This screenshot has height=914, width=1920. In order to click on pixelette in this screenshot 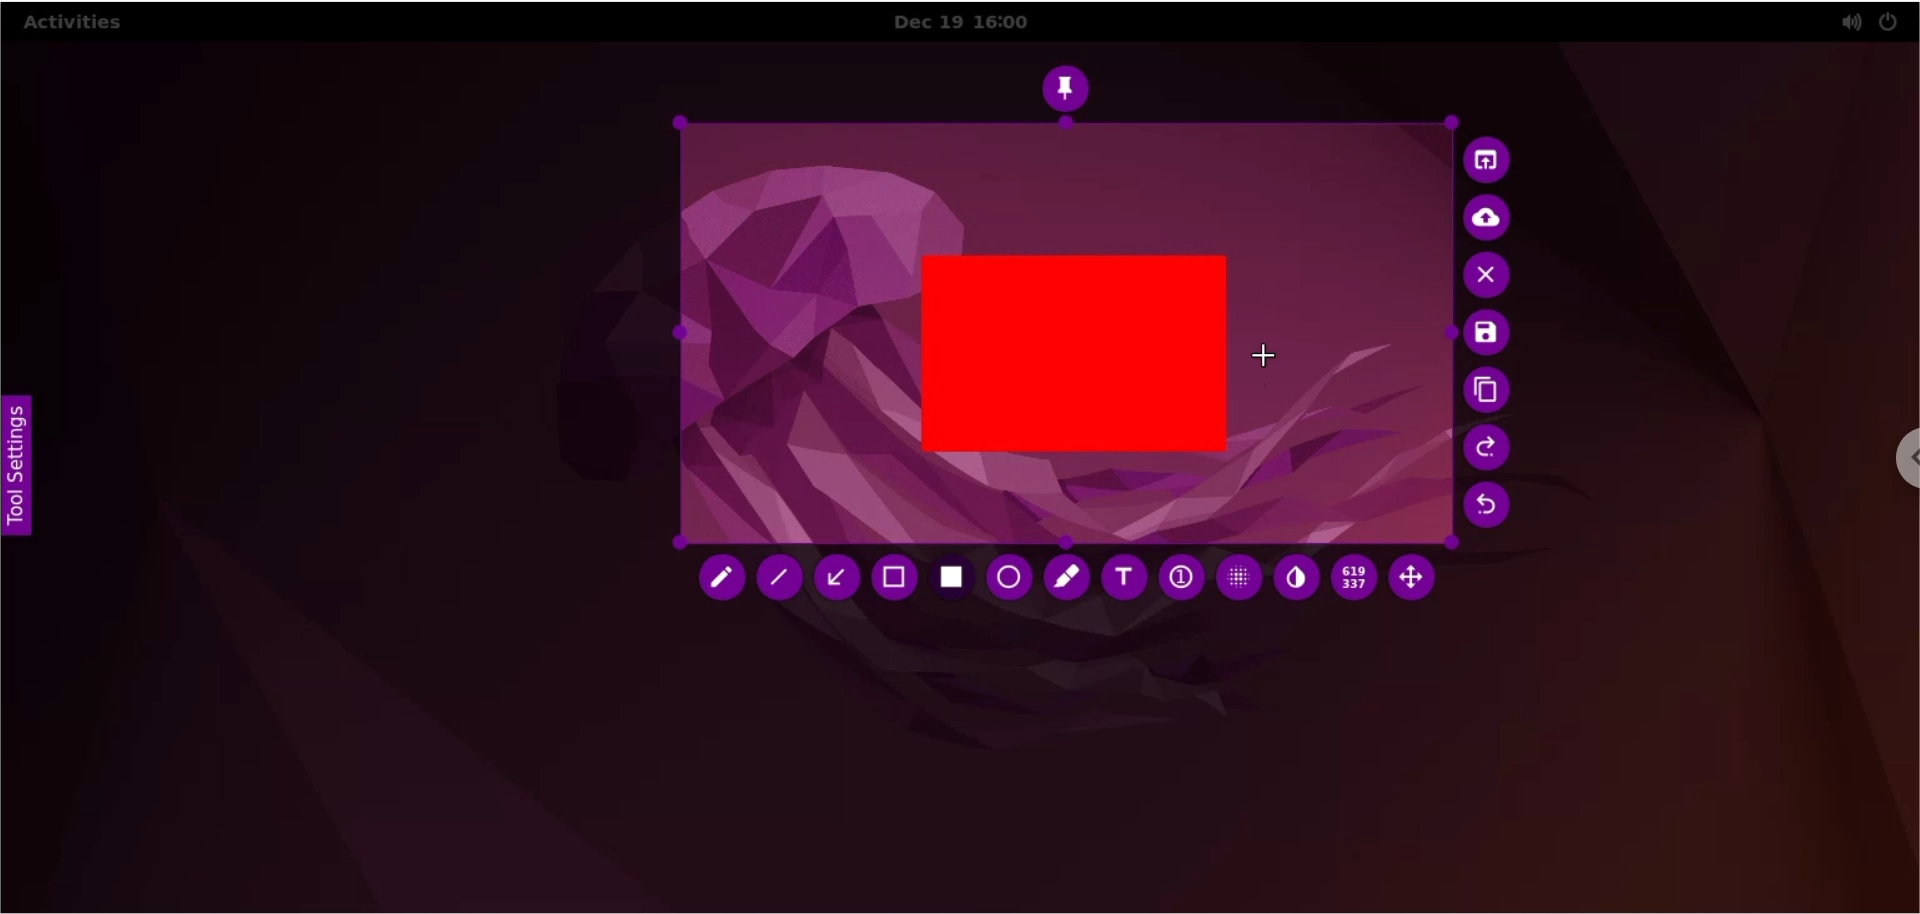, I will do `click(1234, 582)`.